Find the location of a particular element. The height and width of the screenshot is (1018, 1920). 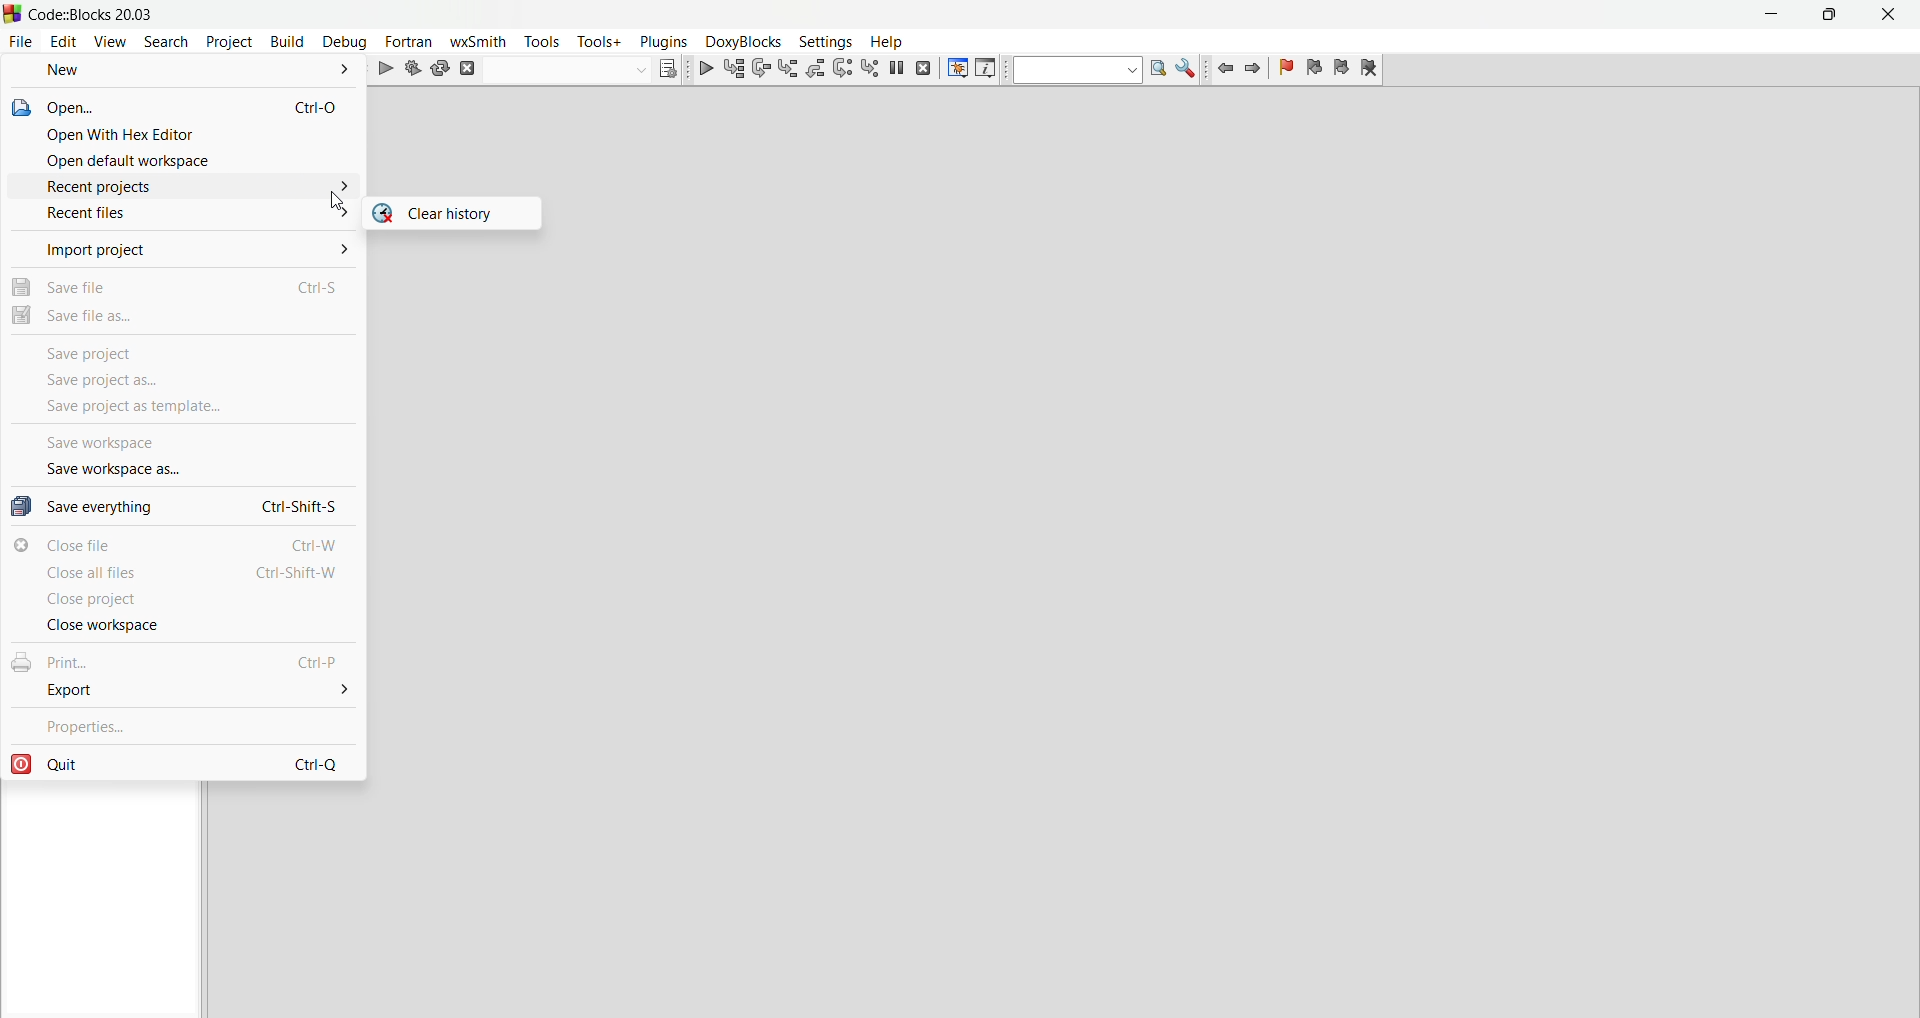

build is located at coordinates (286, 42).